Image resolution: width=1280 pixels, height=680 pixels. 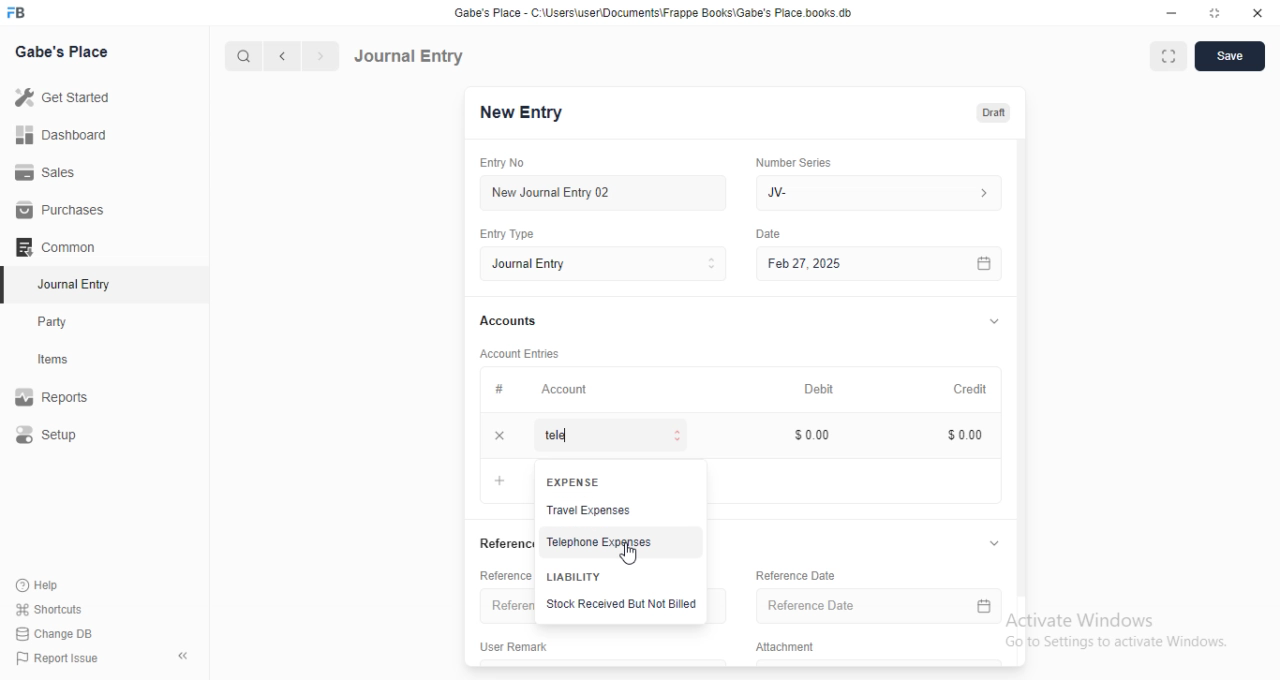 What do you see at coordinates (807, 435) in the screenshot?
I see `0.00` at bounding box center [807, 435].